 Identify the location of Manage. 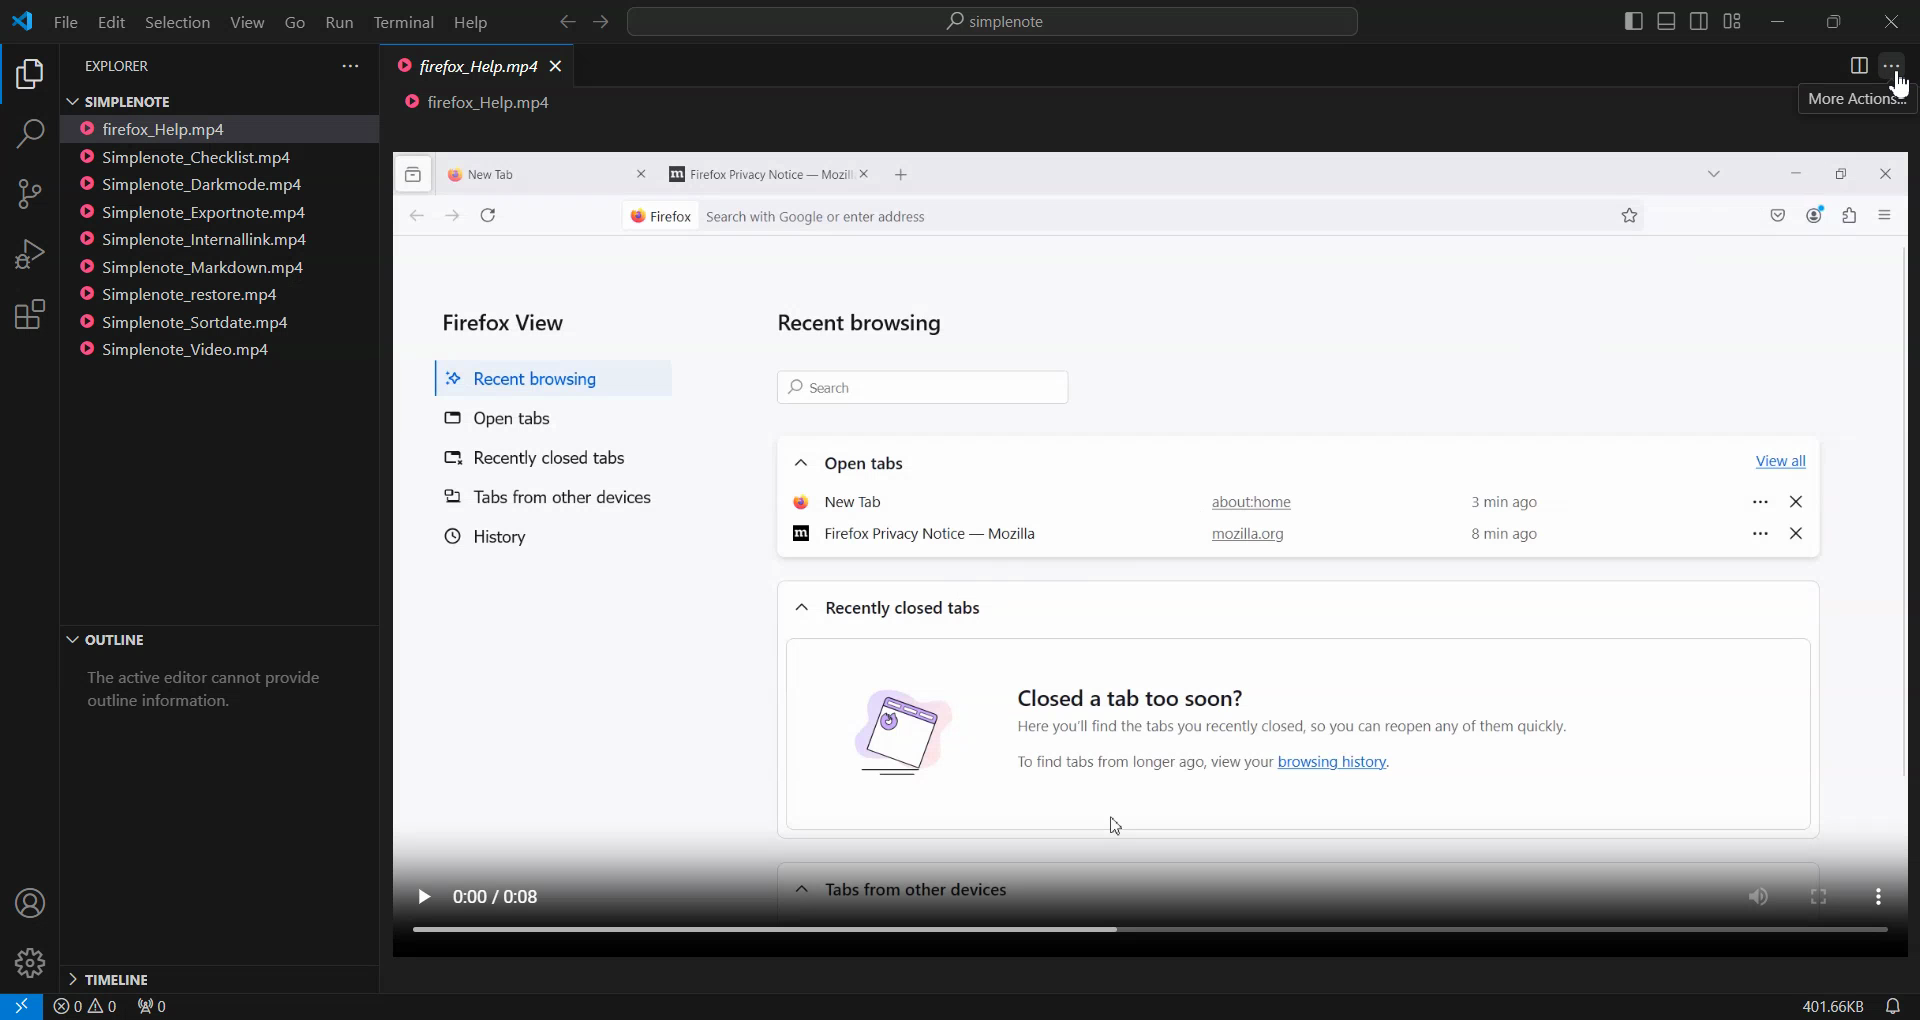
(30, 963).